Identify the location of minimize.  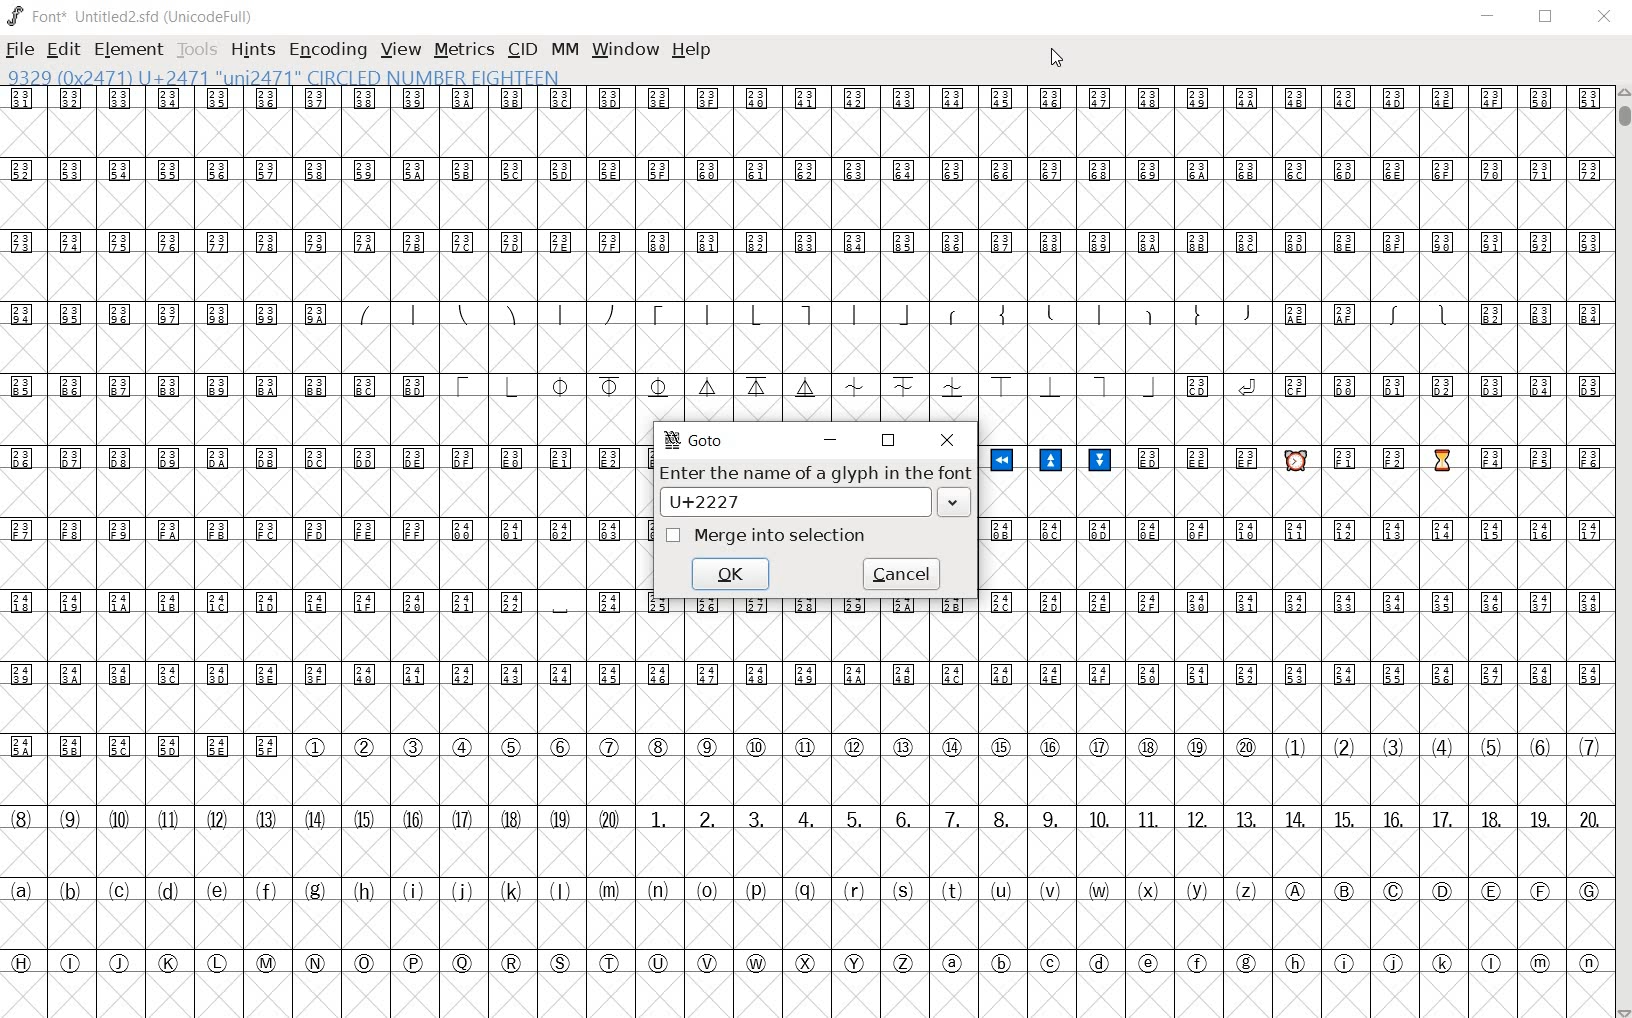
(1491, 18).